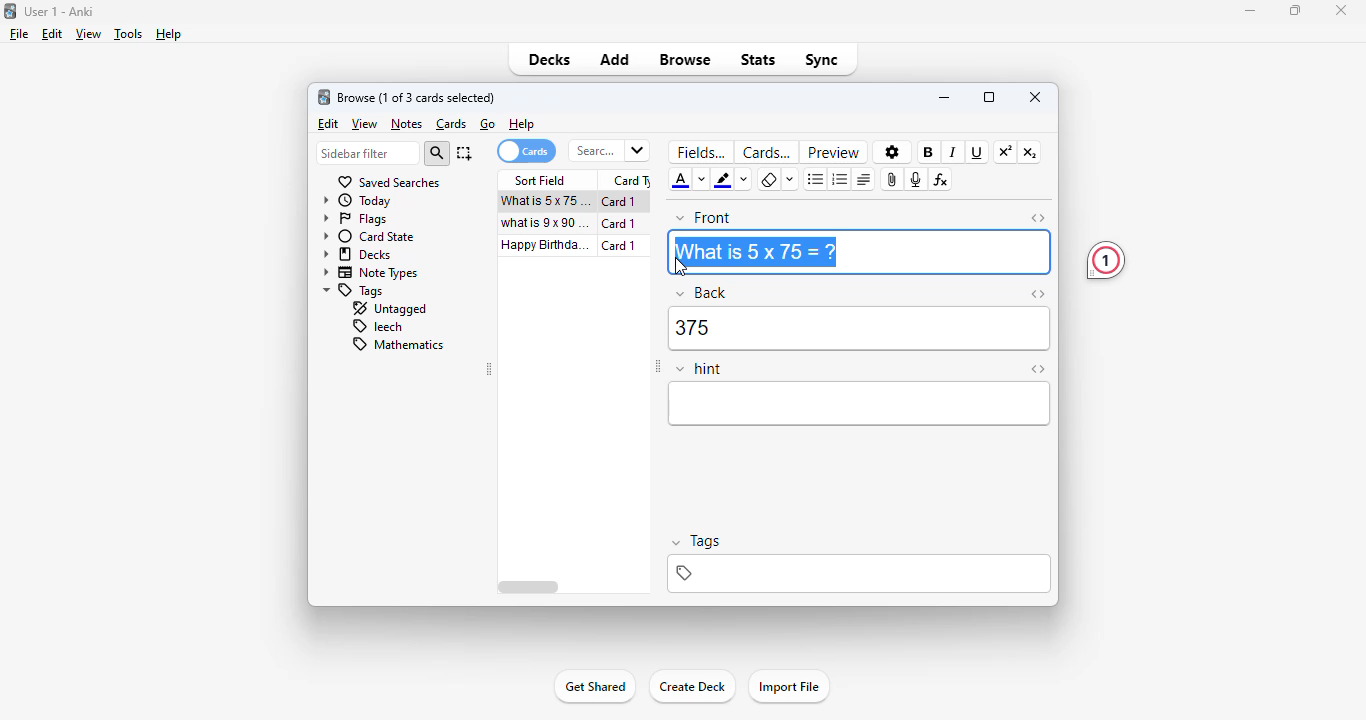 This screenshot has height=720, width=1366. What do you see at coordinates (699, 370) in the screenshot?
I see `hint` at bounding box center [699, 370].